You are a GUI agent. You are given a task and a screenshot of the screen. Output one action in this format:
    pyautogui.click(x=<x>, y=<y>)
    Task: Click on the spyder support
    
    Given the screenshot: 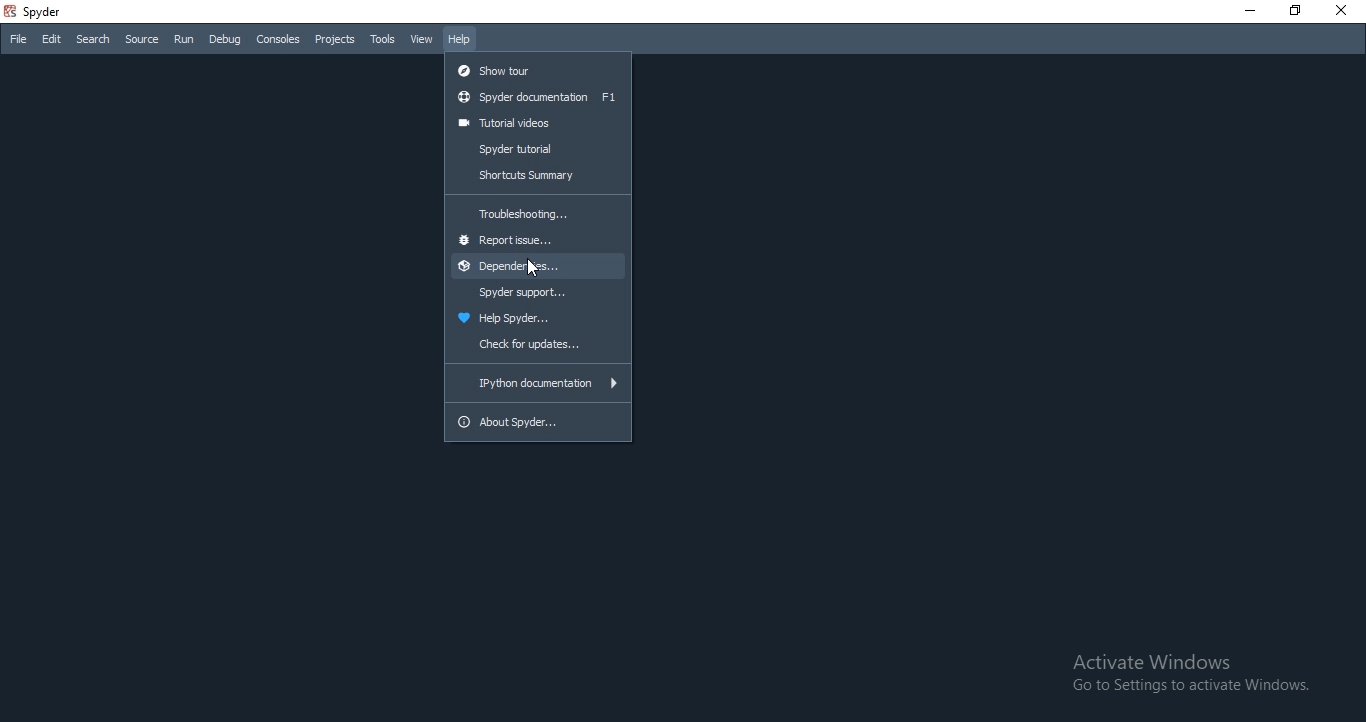 What is the action you would take?
    pyautogui.click(x=538, y=291)
    